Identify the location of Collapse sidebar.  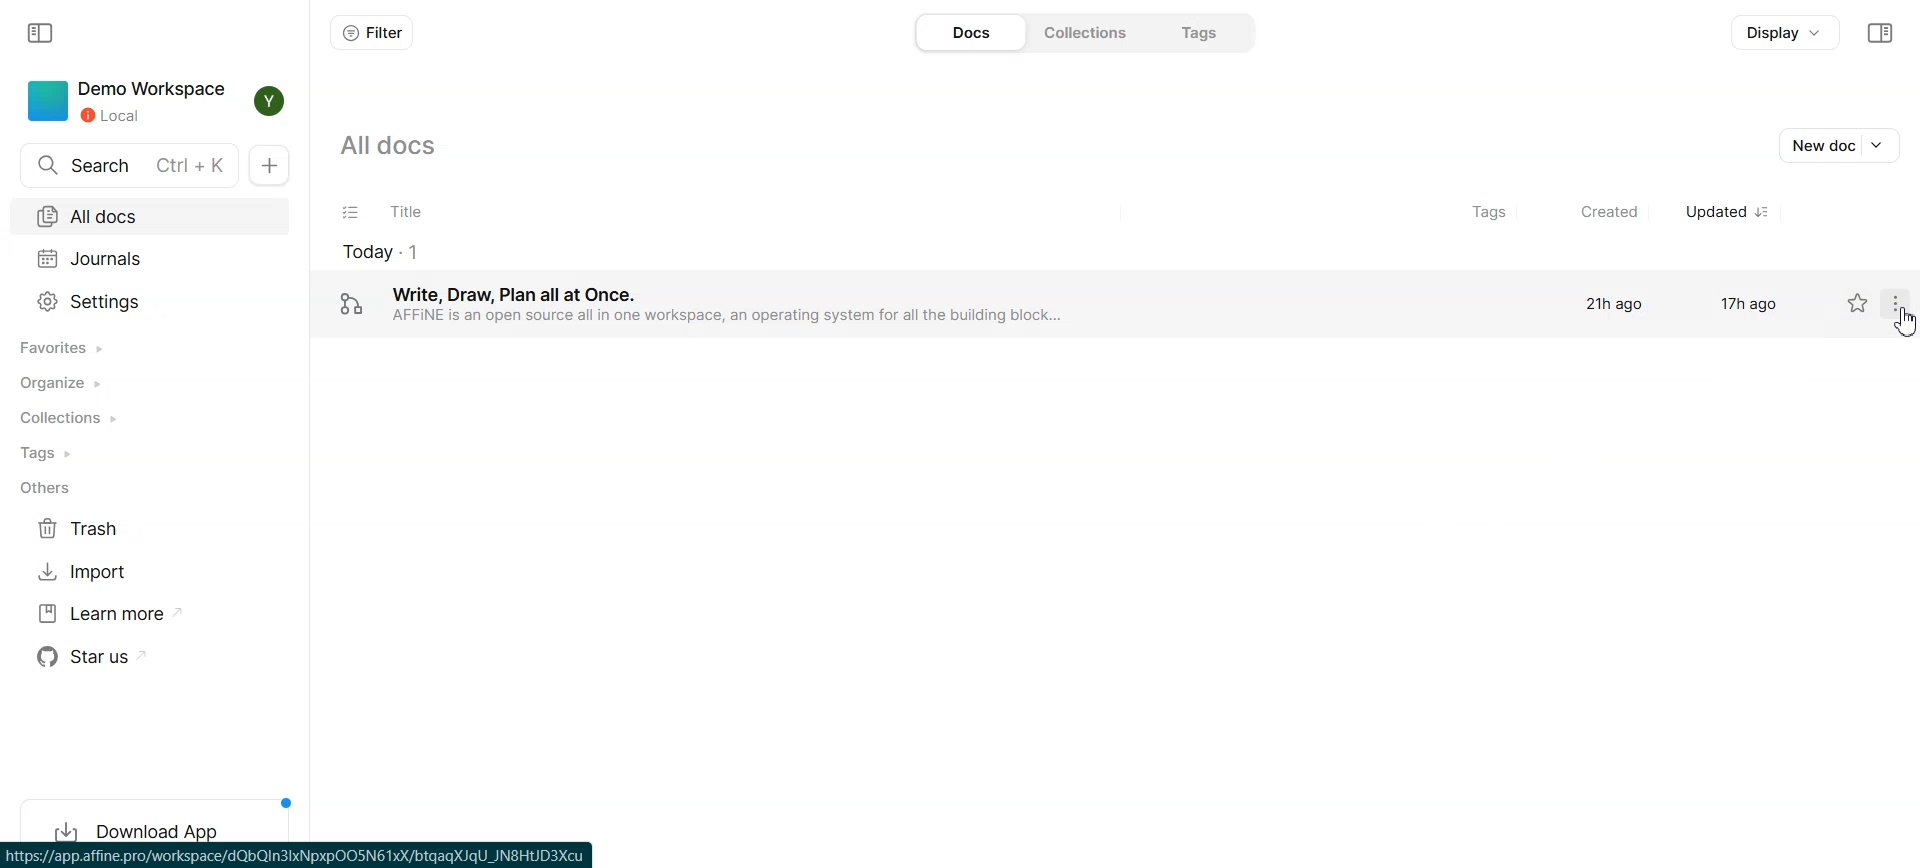
(41, 32).